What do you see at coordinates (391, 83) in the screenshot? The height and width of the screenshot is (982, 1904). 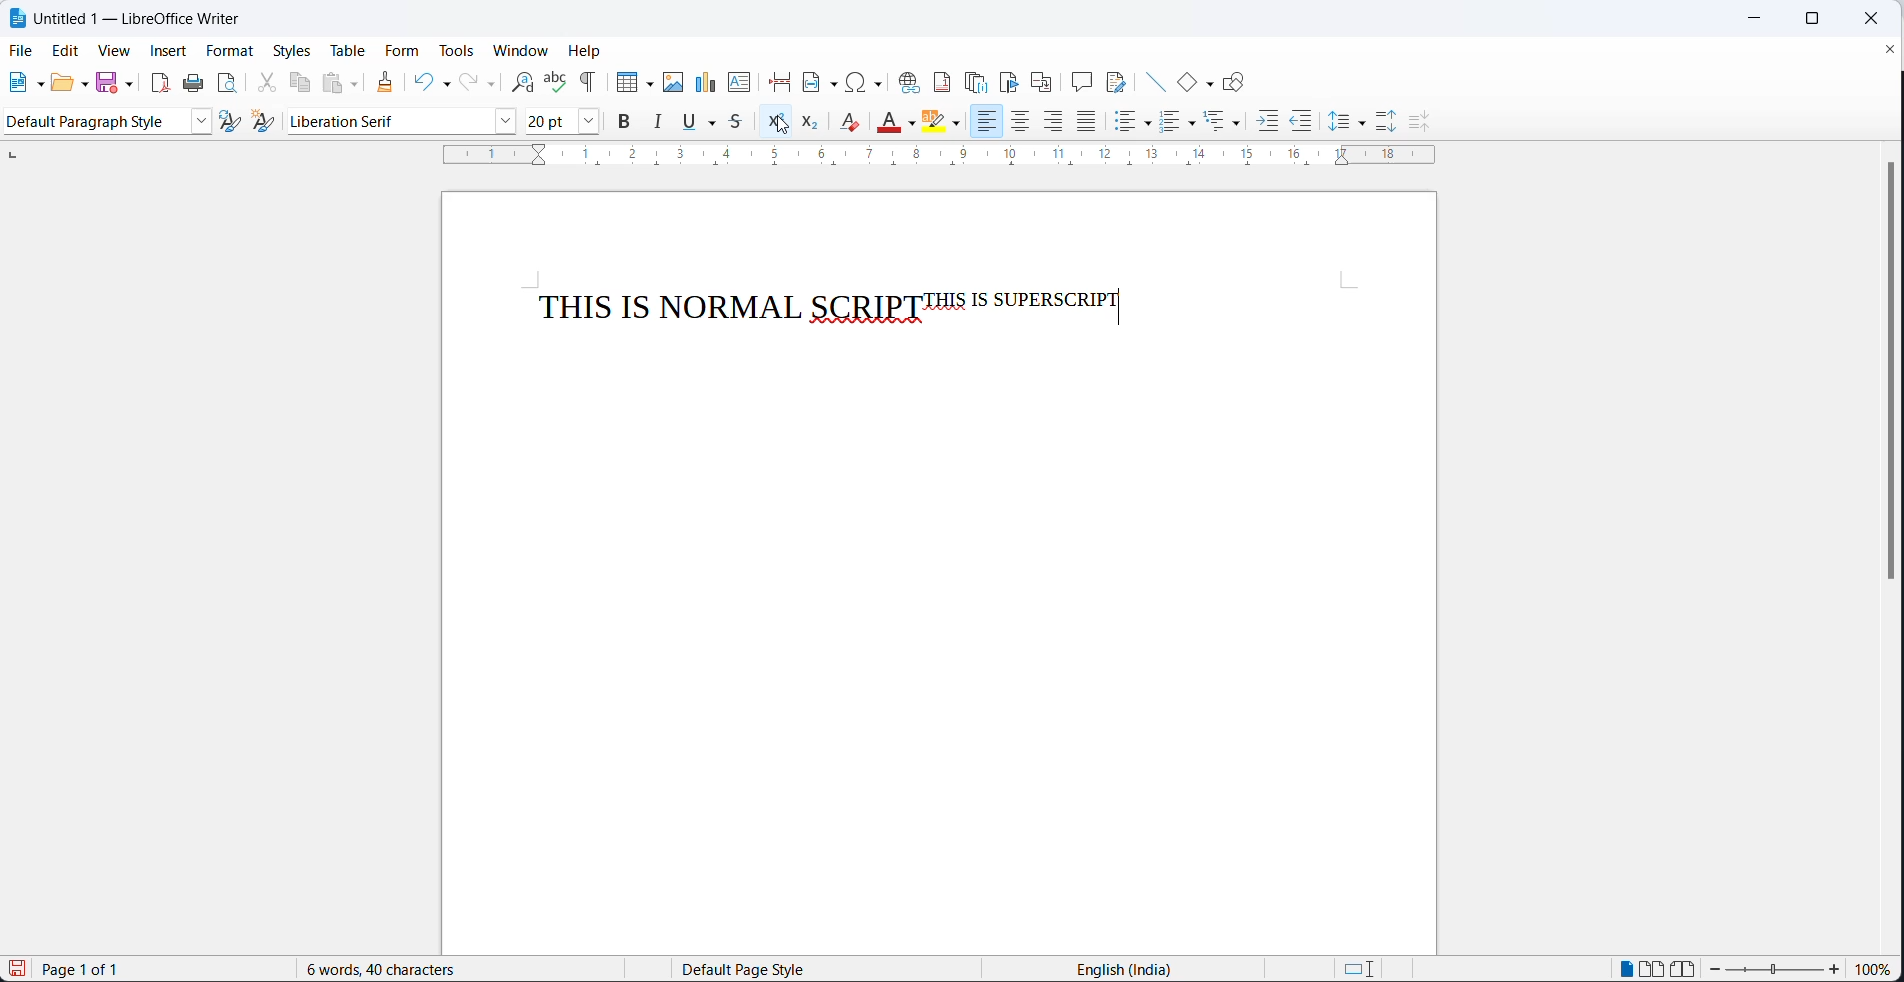 I see `clone formatting` at bounding box center [391, 83].